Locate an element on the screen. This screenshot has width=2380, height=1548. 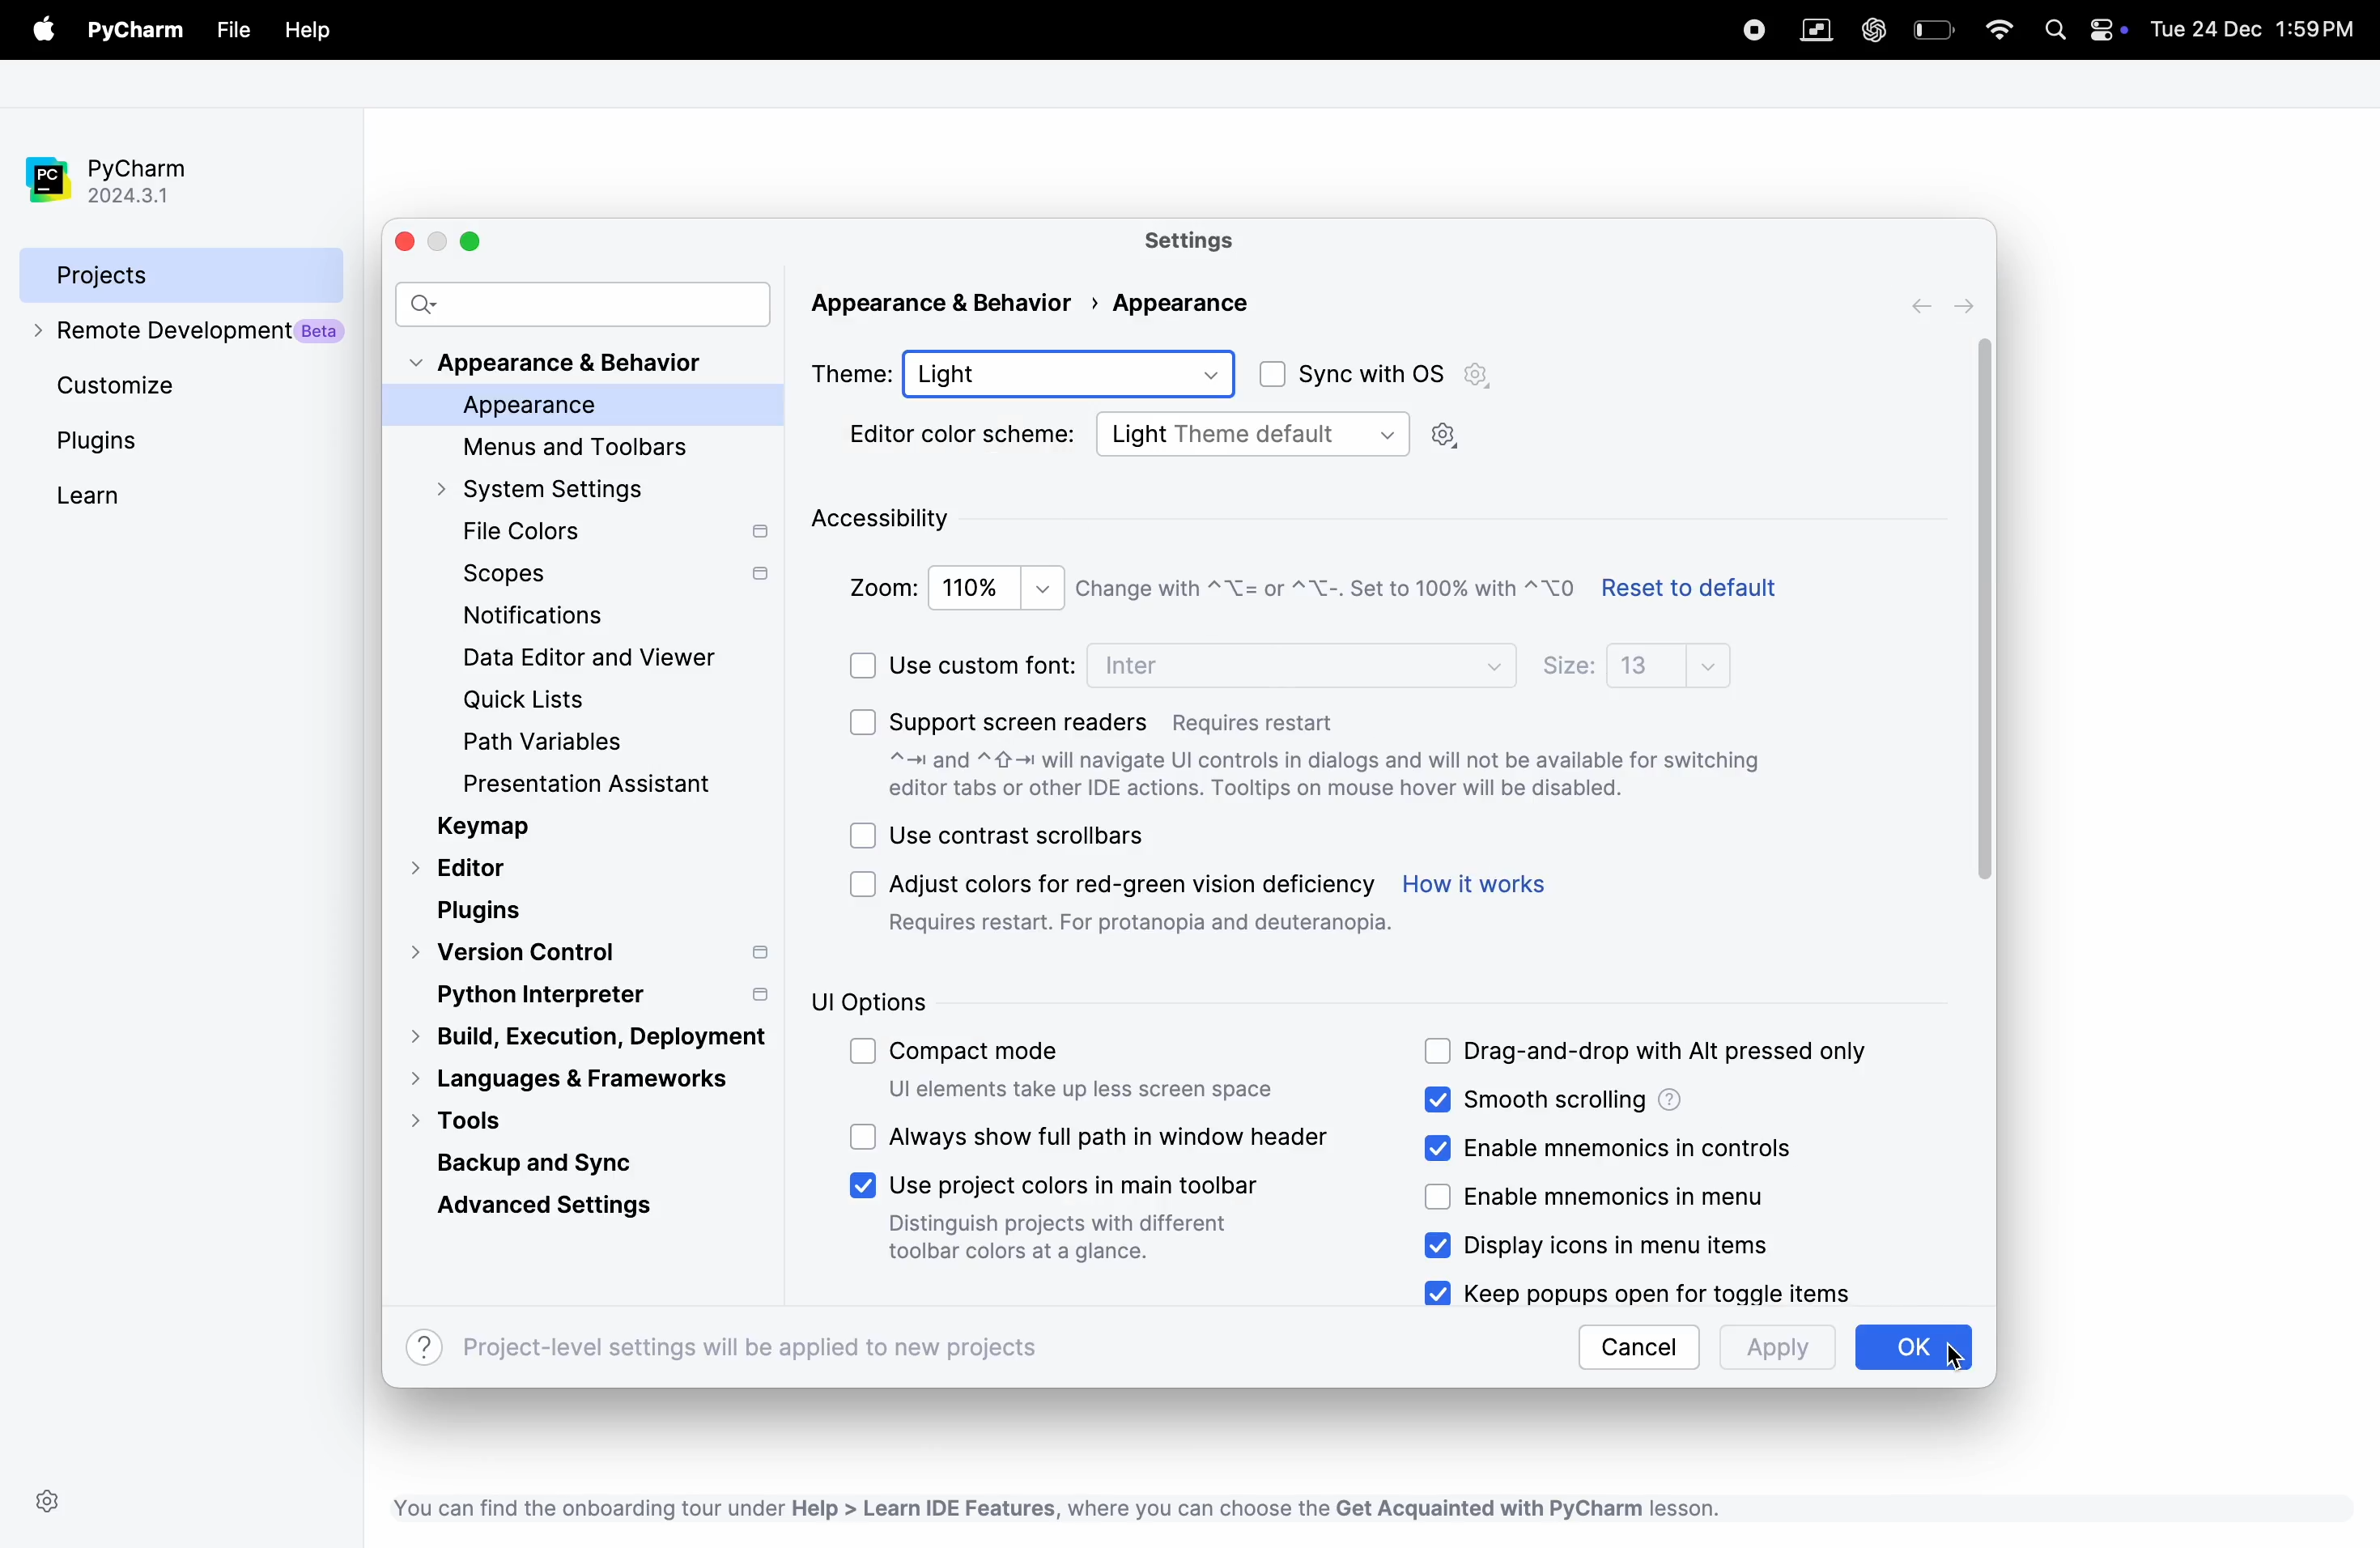
date editor and viewer is located at coordinates (588, 663).